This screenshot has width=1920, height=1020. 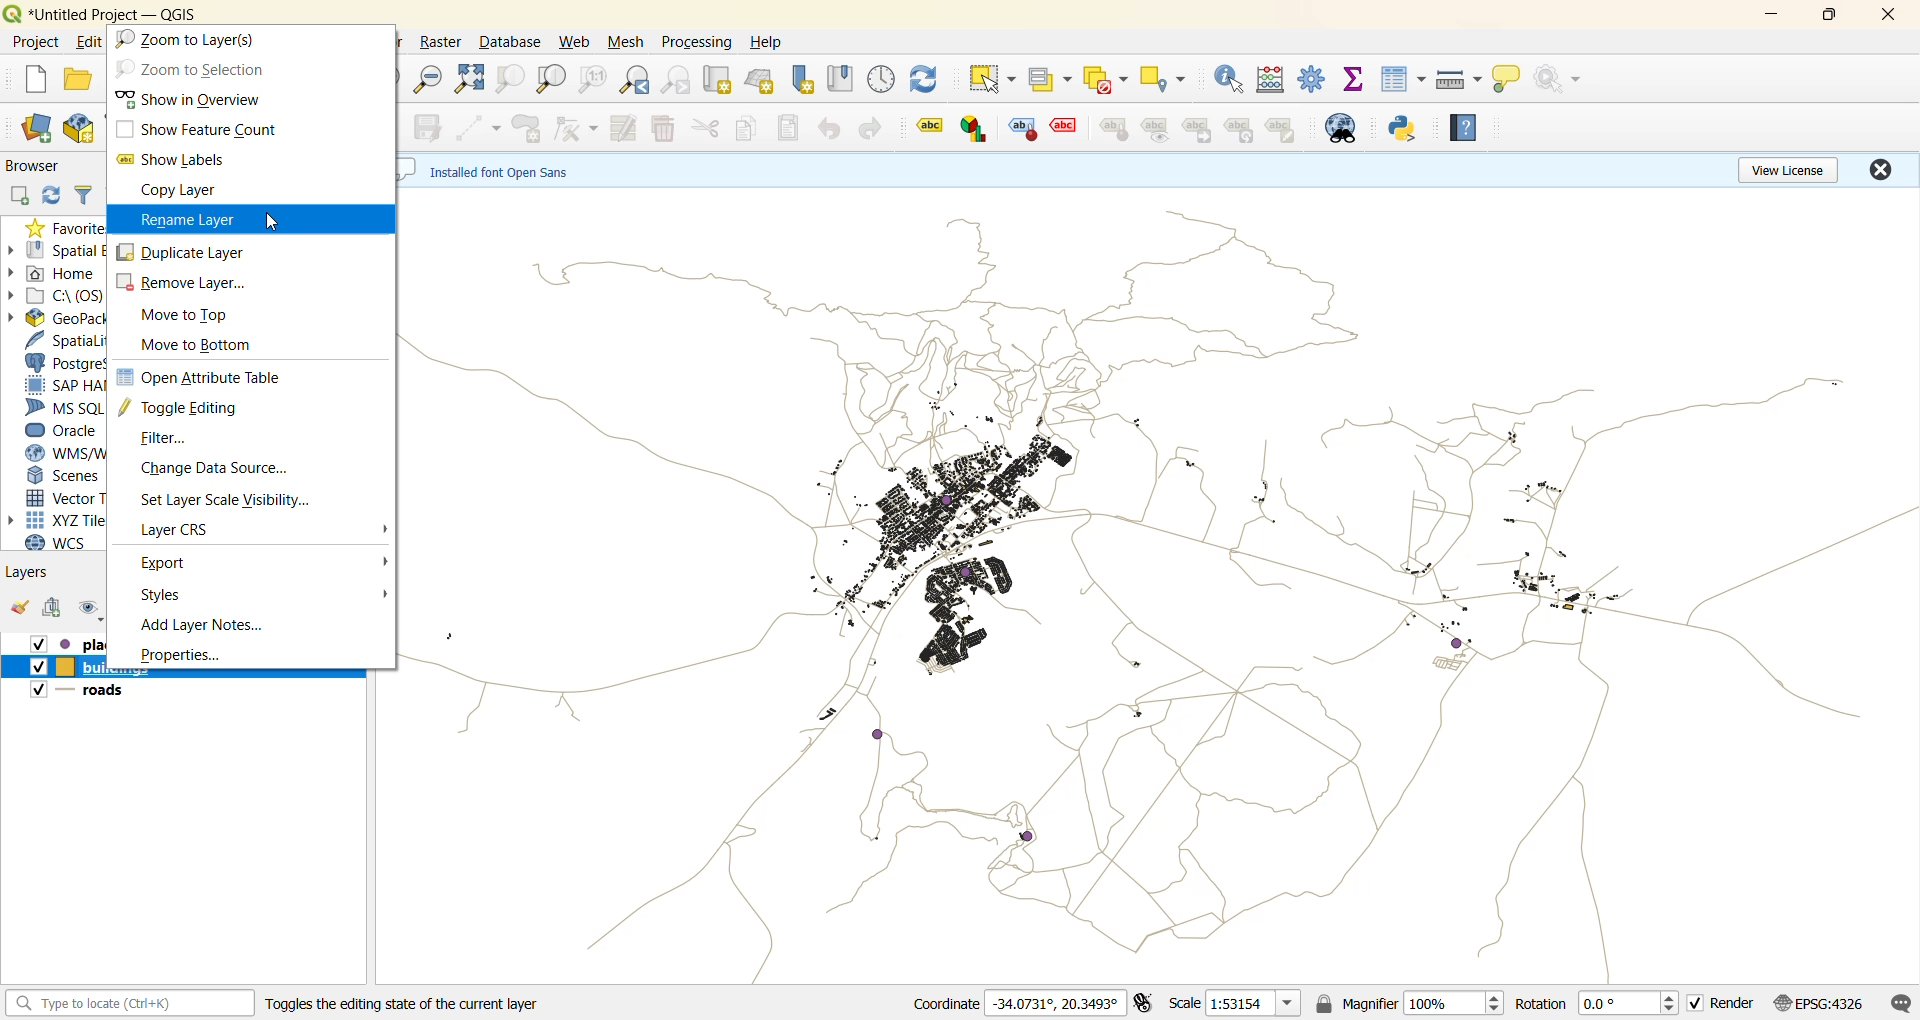 What do you see at coordinates (64, 342) in the screenshot?
I see `spatialite` at bounding box center [64, 342].